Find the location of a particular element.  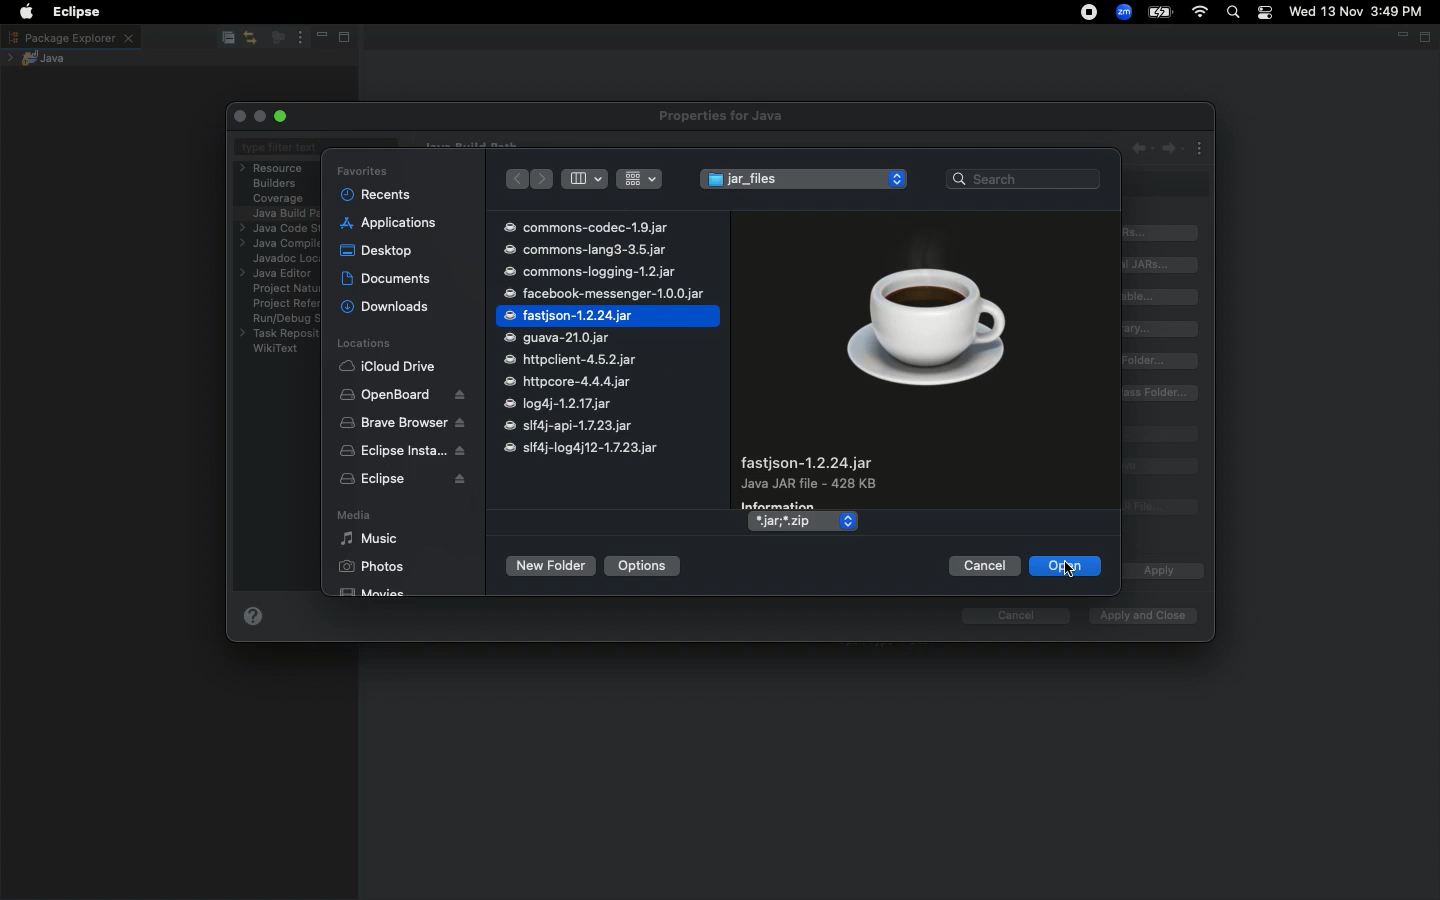

Add external JAR is located at coordinates (1161, 264).